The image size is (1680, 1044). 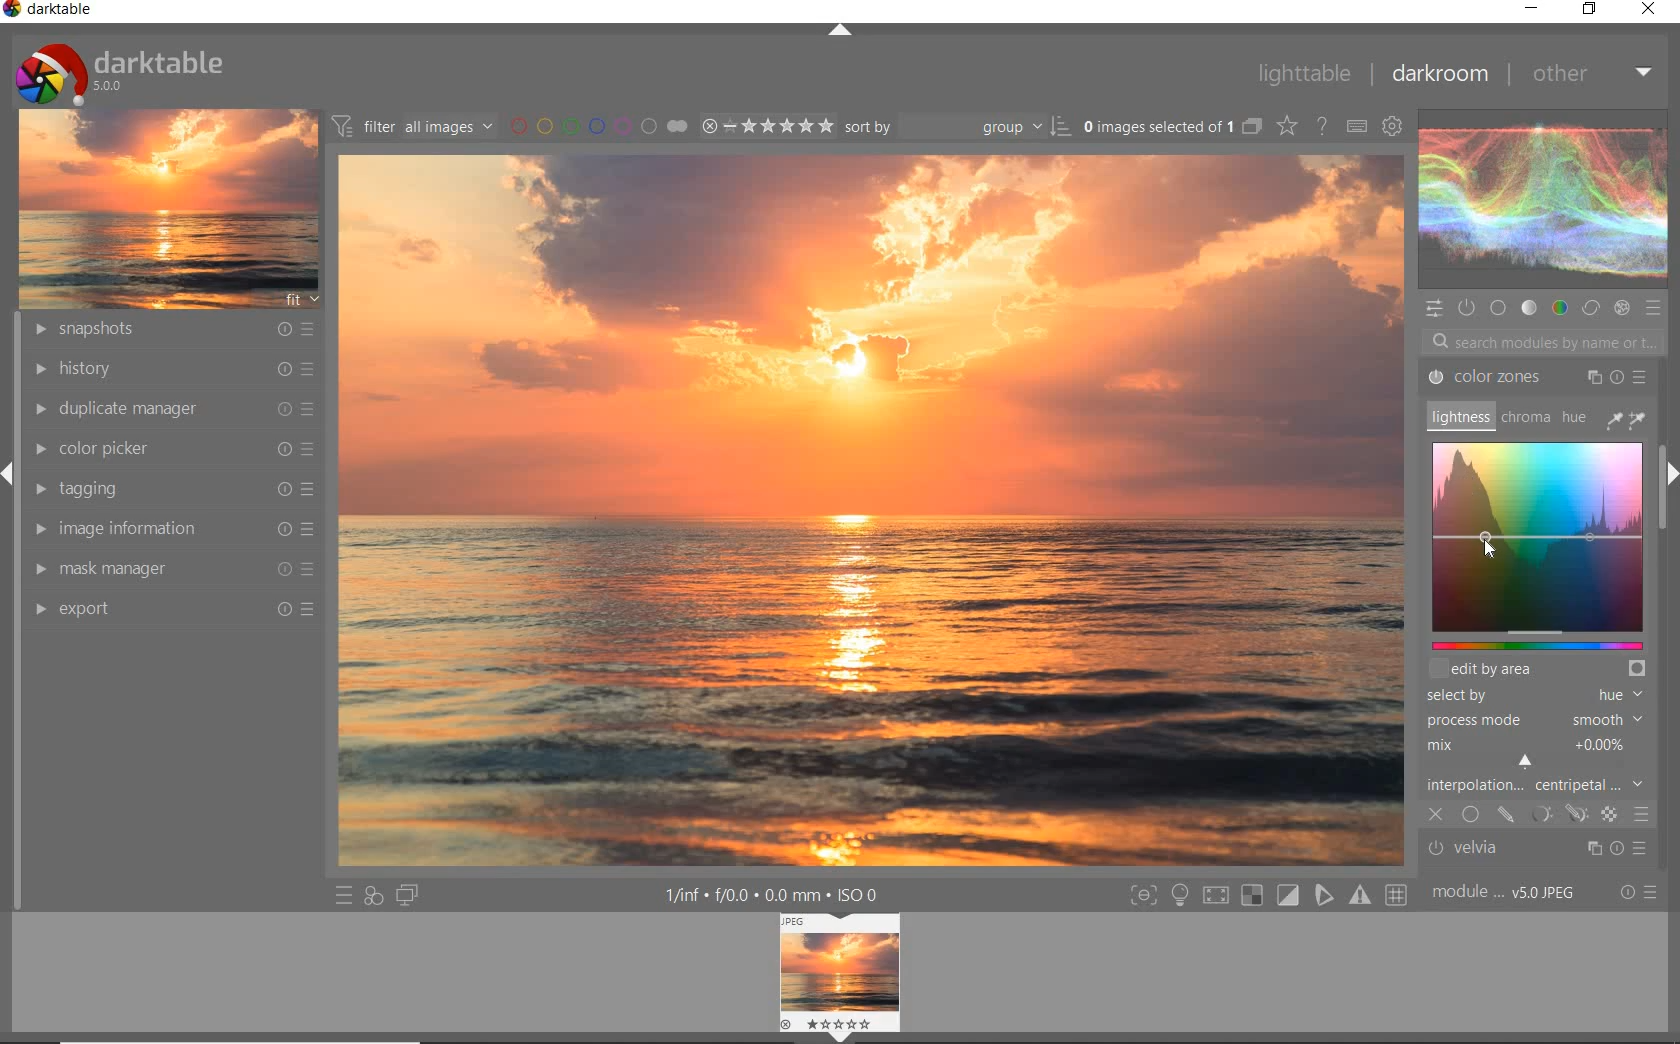 What do you see at coordinates (1652, 11) in the screenshot?
I see `close` at bounding box center [1652, 11].